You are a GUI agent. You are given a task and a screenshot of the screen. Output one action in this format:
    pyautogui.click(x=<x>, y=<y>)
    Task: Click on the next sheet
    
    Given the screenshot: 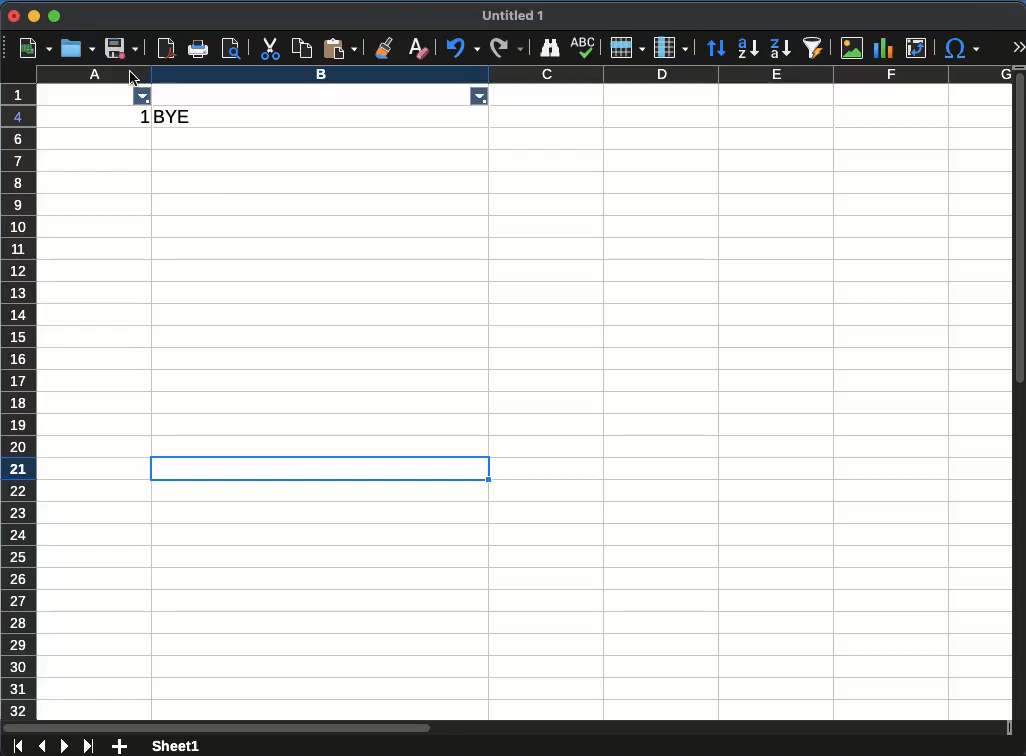 What is the action you would take?
    pyautogui.click(x=67, y=746)
    